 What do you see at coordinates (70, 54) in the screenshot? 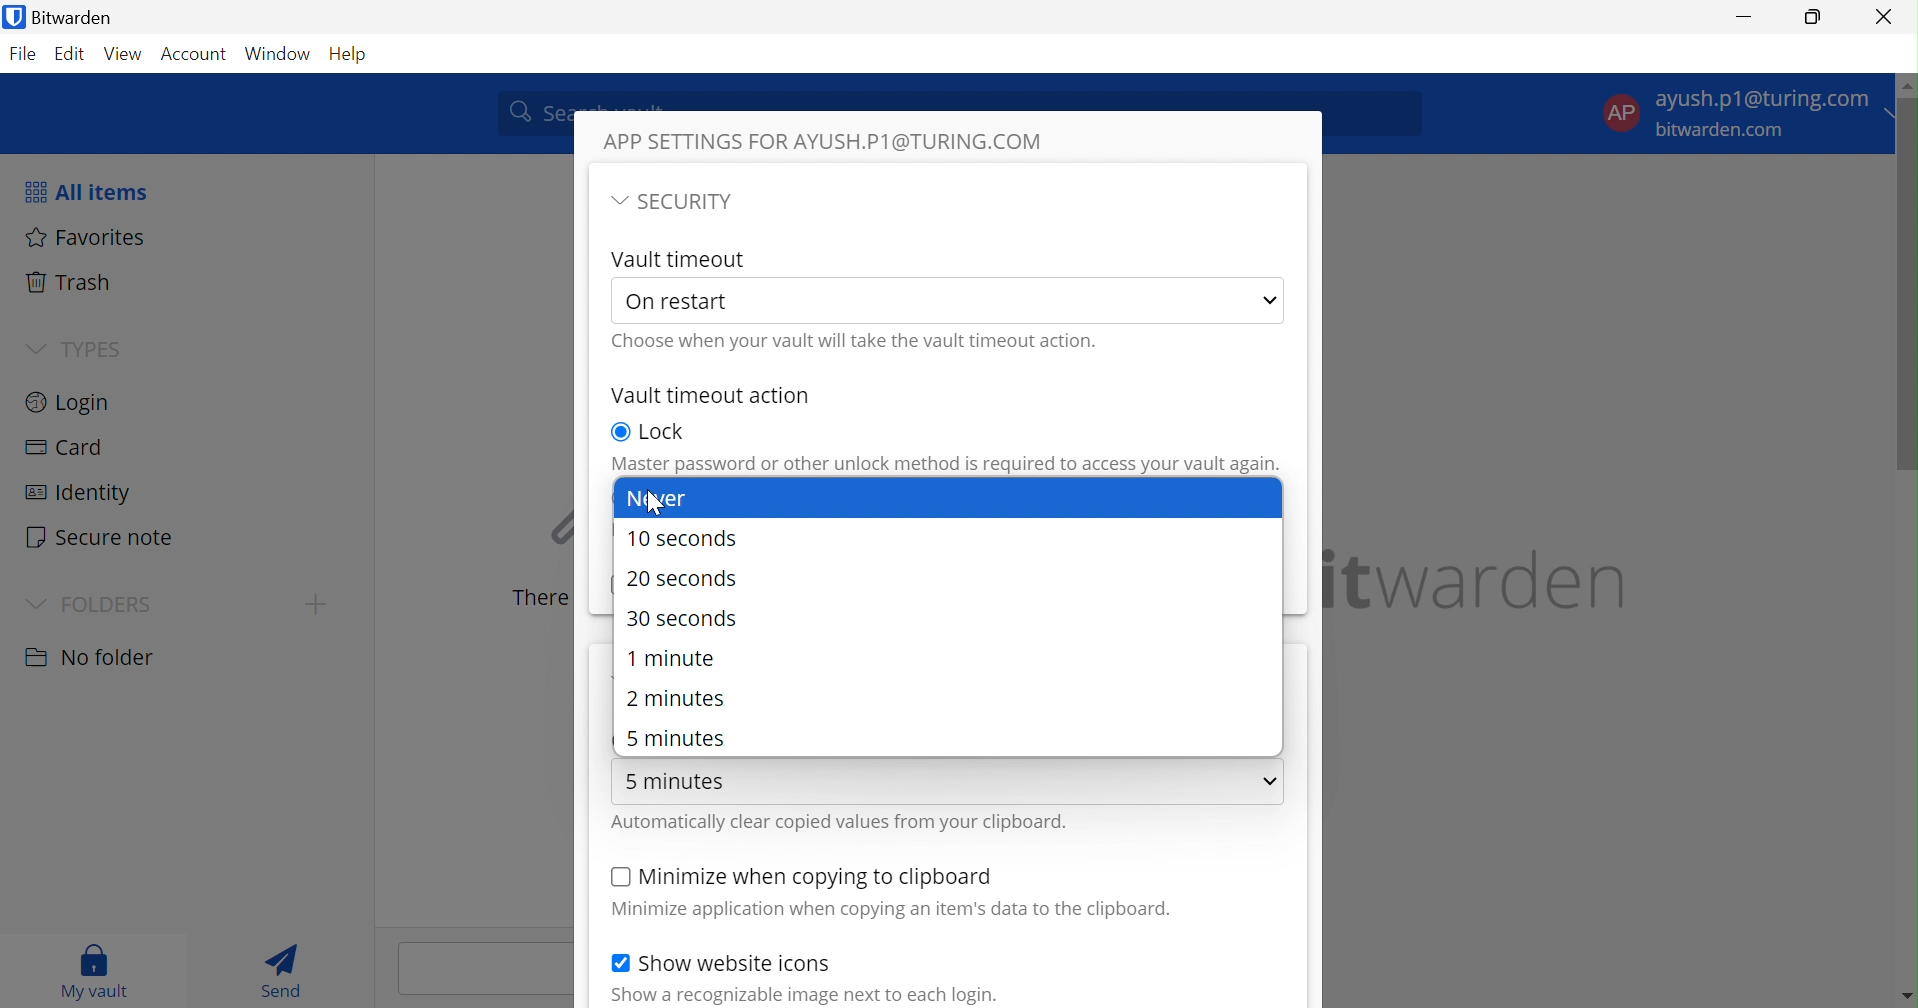
I see `Edit` at bounding box center [70, 54].